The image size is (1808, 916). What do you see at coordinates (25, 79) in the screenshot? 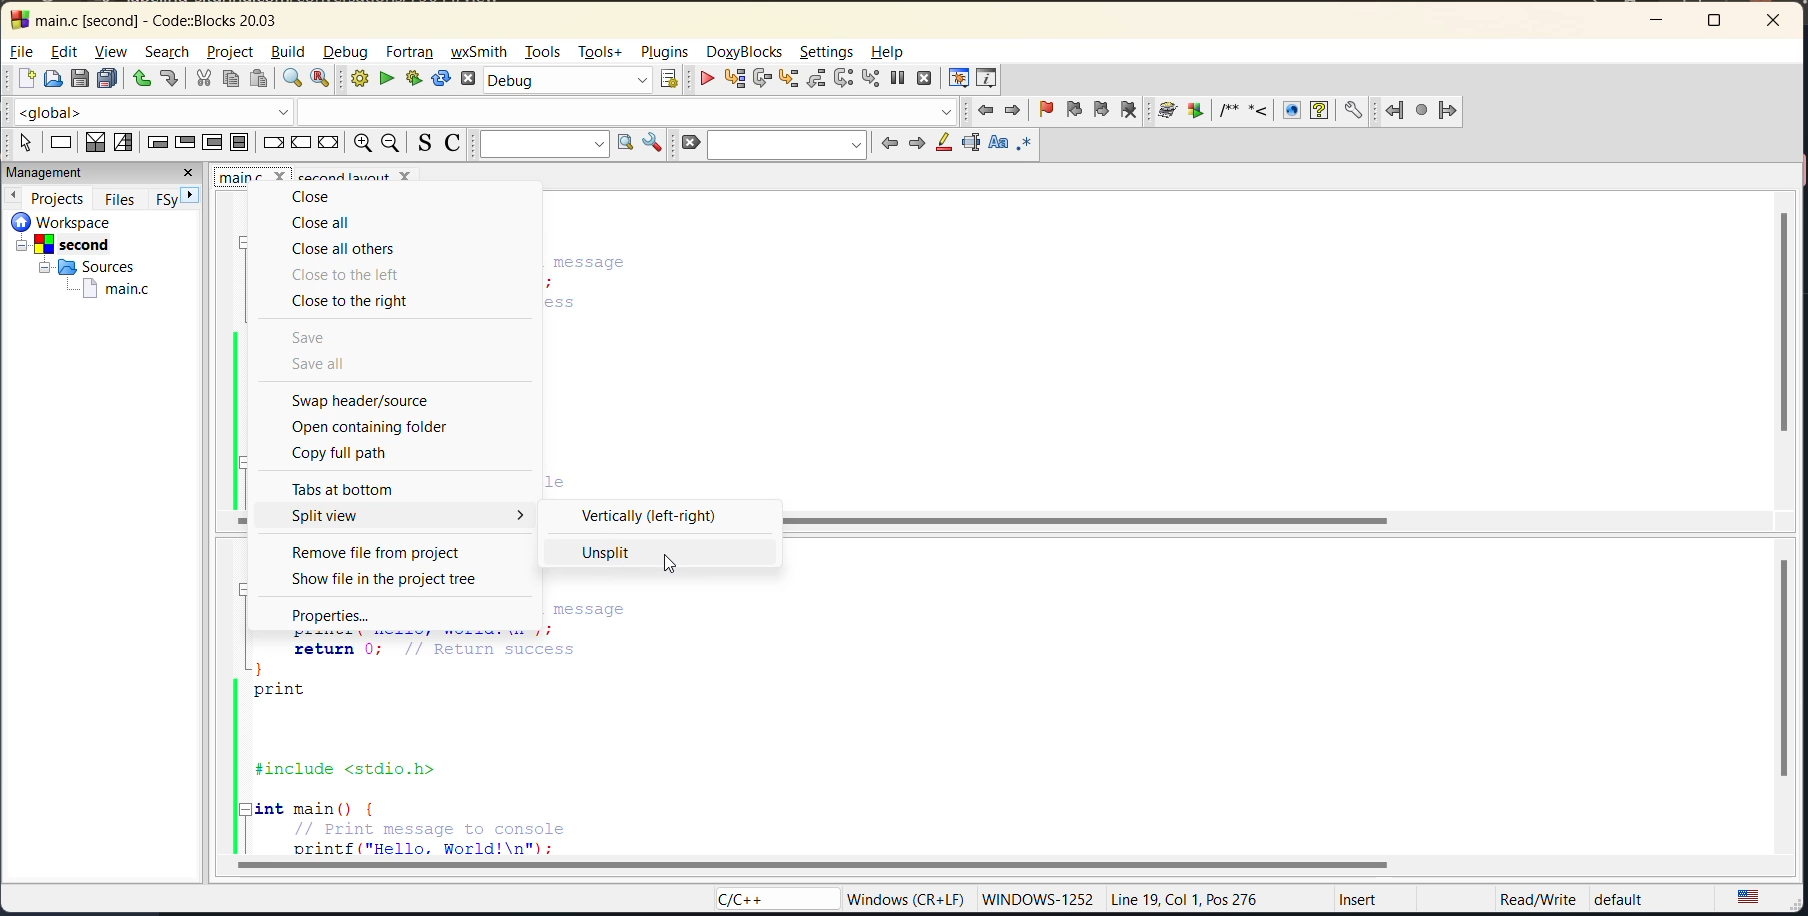
I see `new` at bounding box center [25, 79].